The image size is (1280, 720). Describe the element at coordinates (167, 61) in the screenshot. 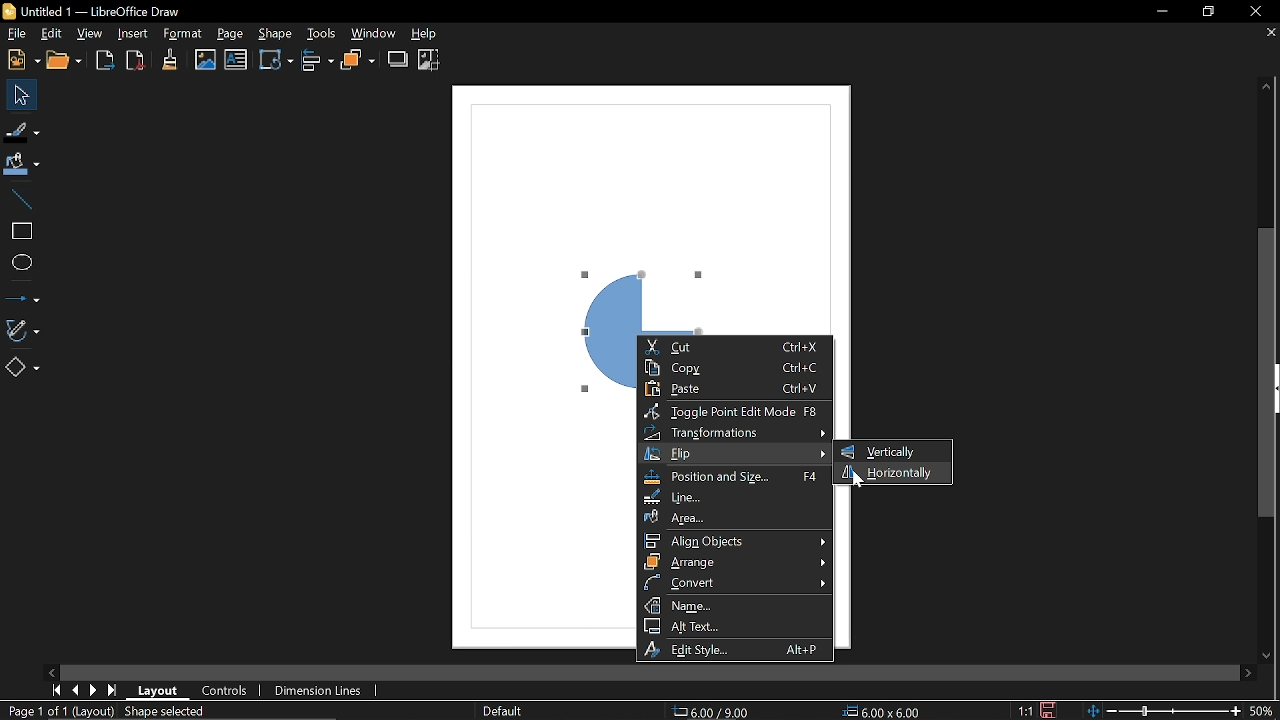

I see `Clone` at that location.